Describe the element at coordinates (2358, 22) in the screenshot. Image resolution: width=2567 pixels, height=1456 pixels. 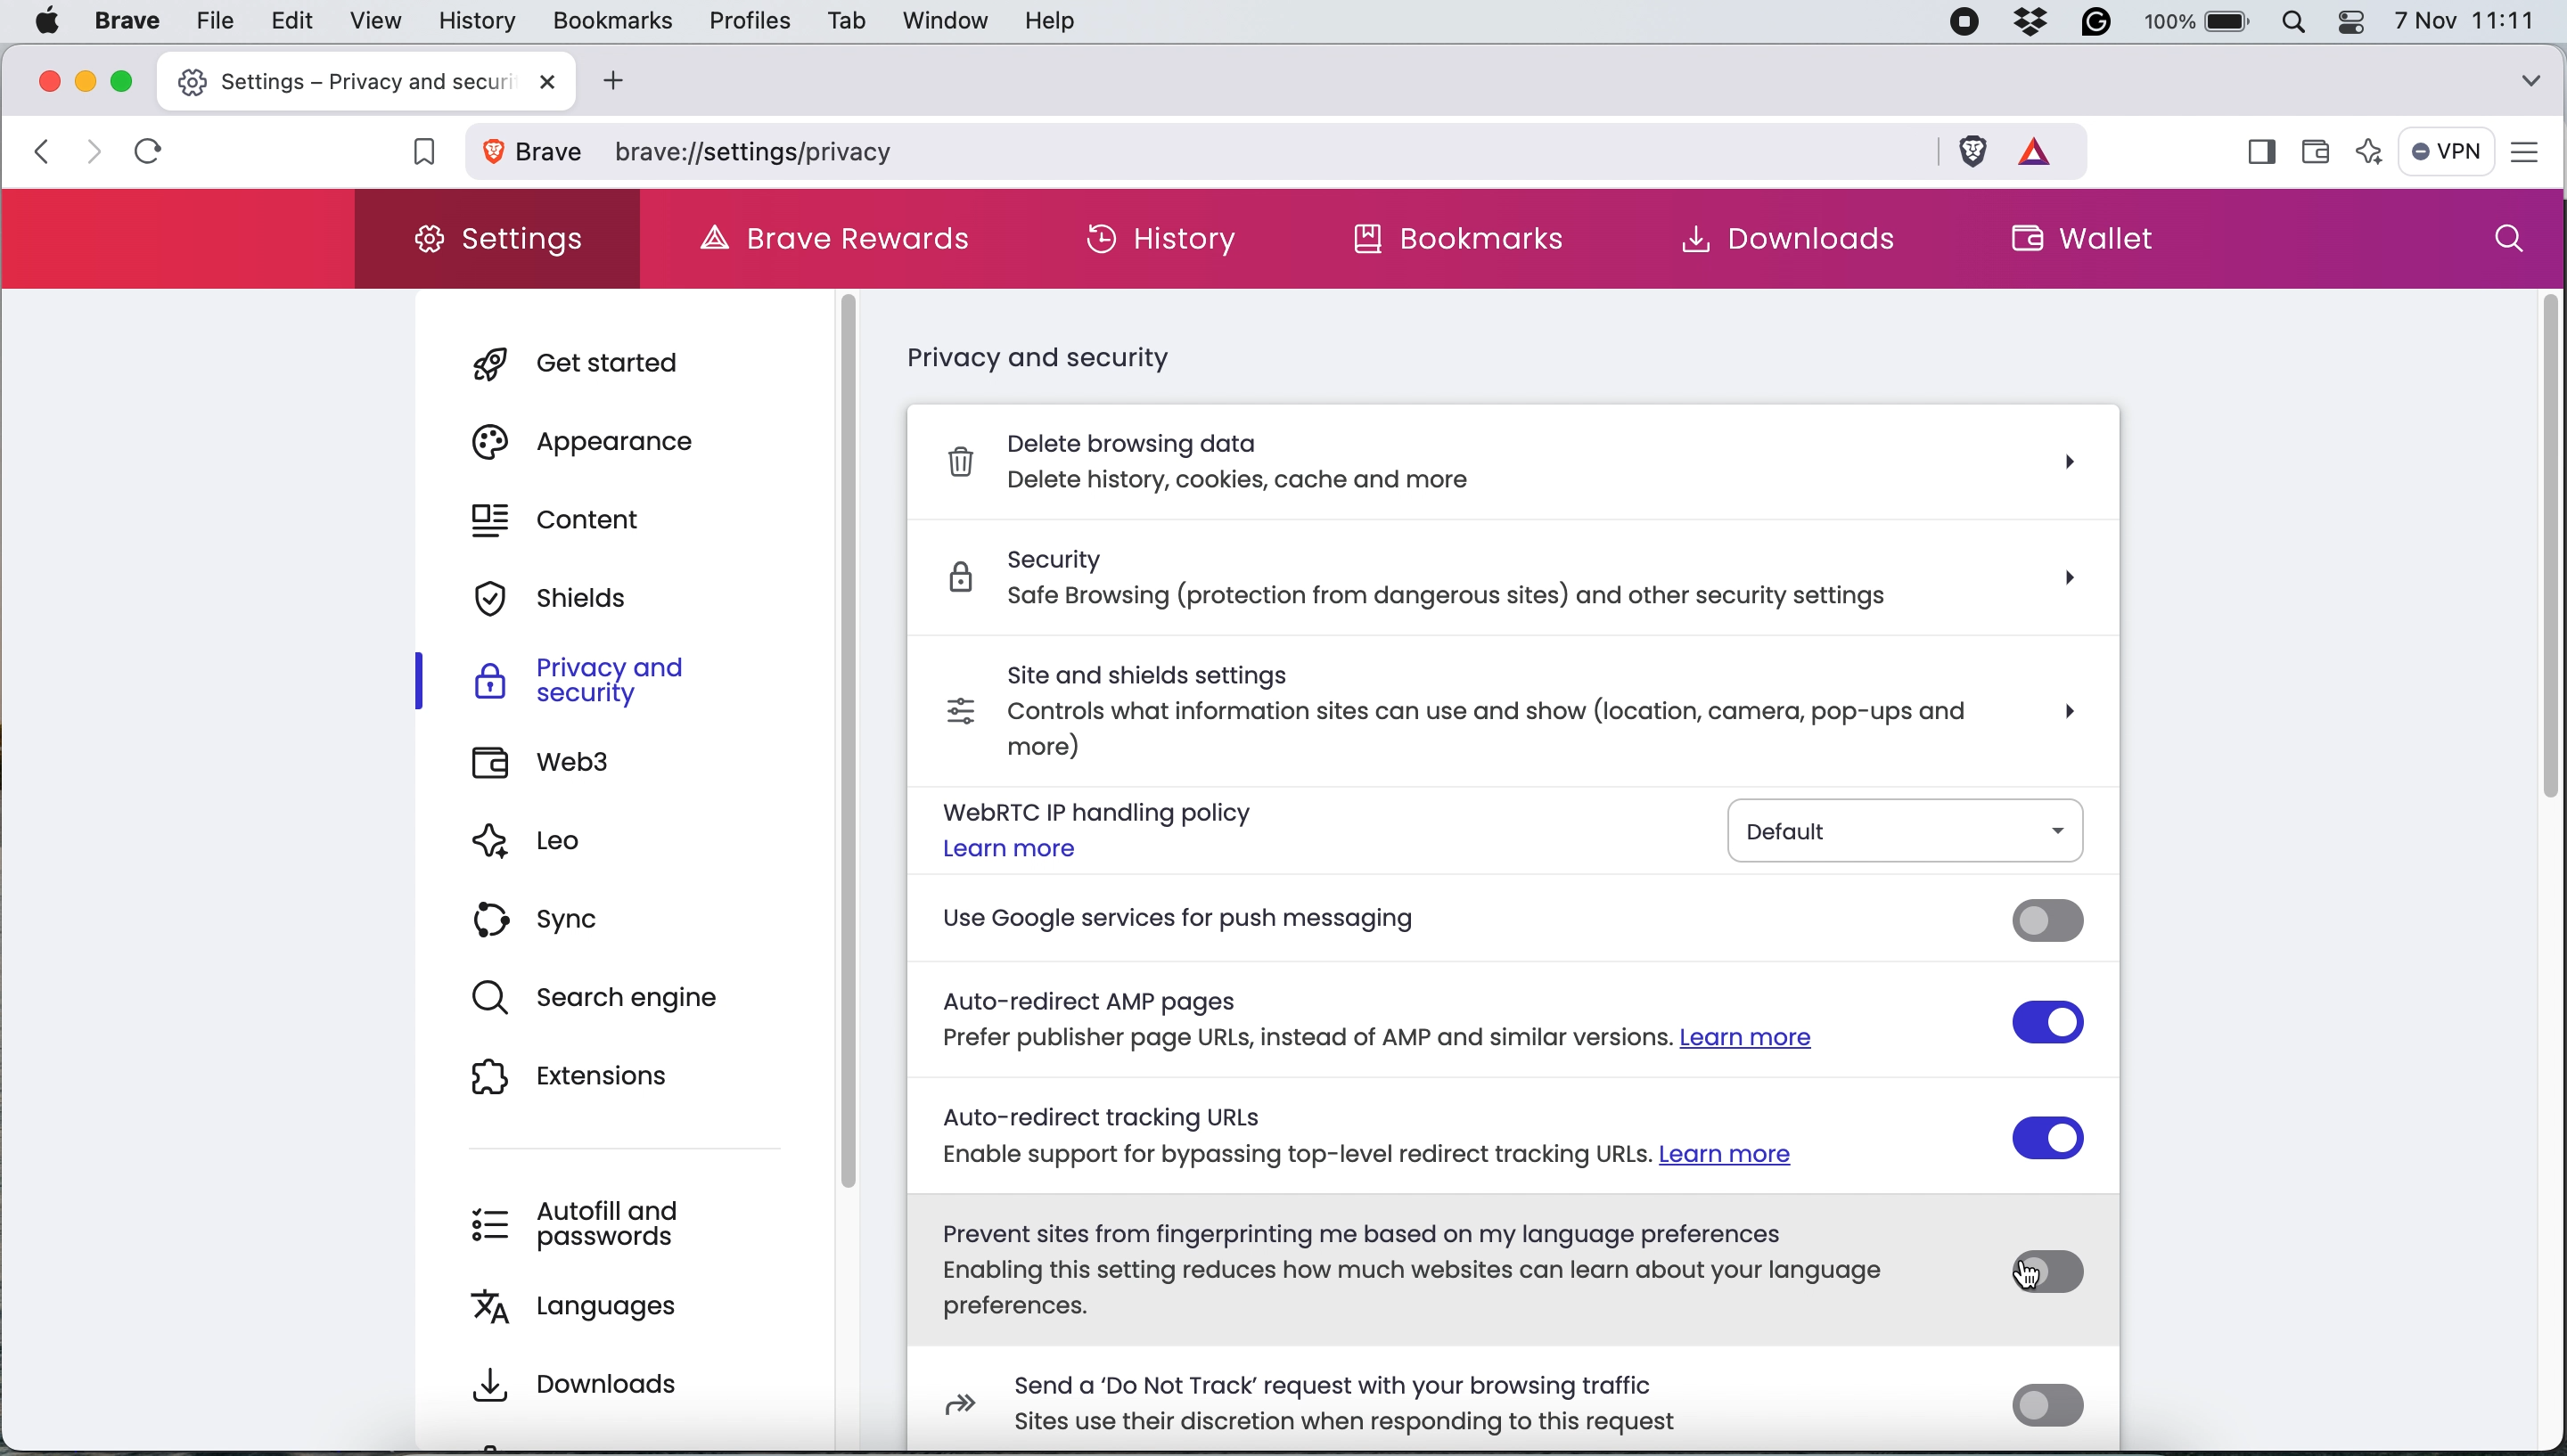
I see `control center` at that location.